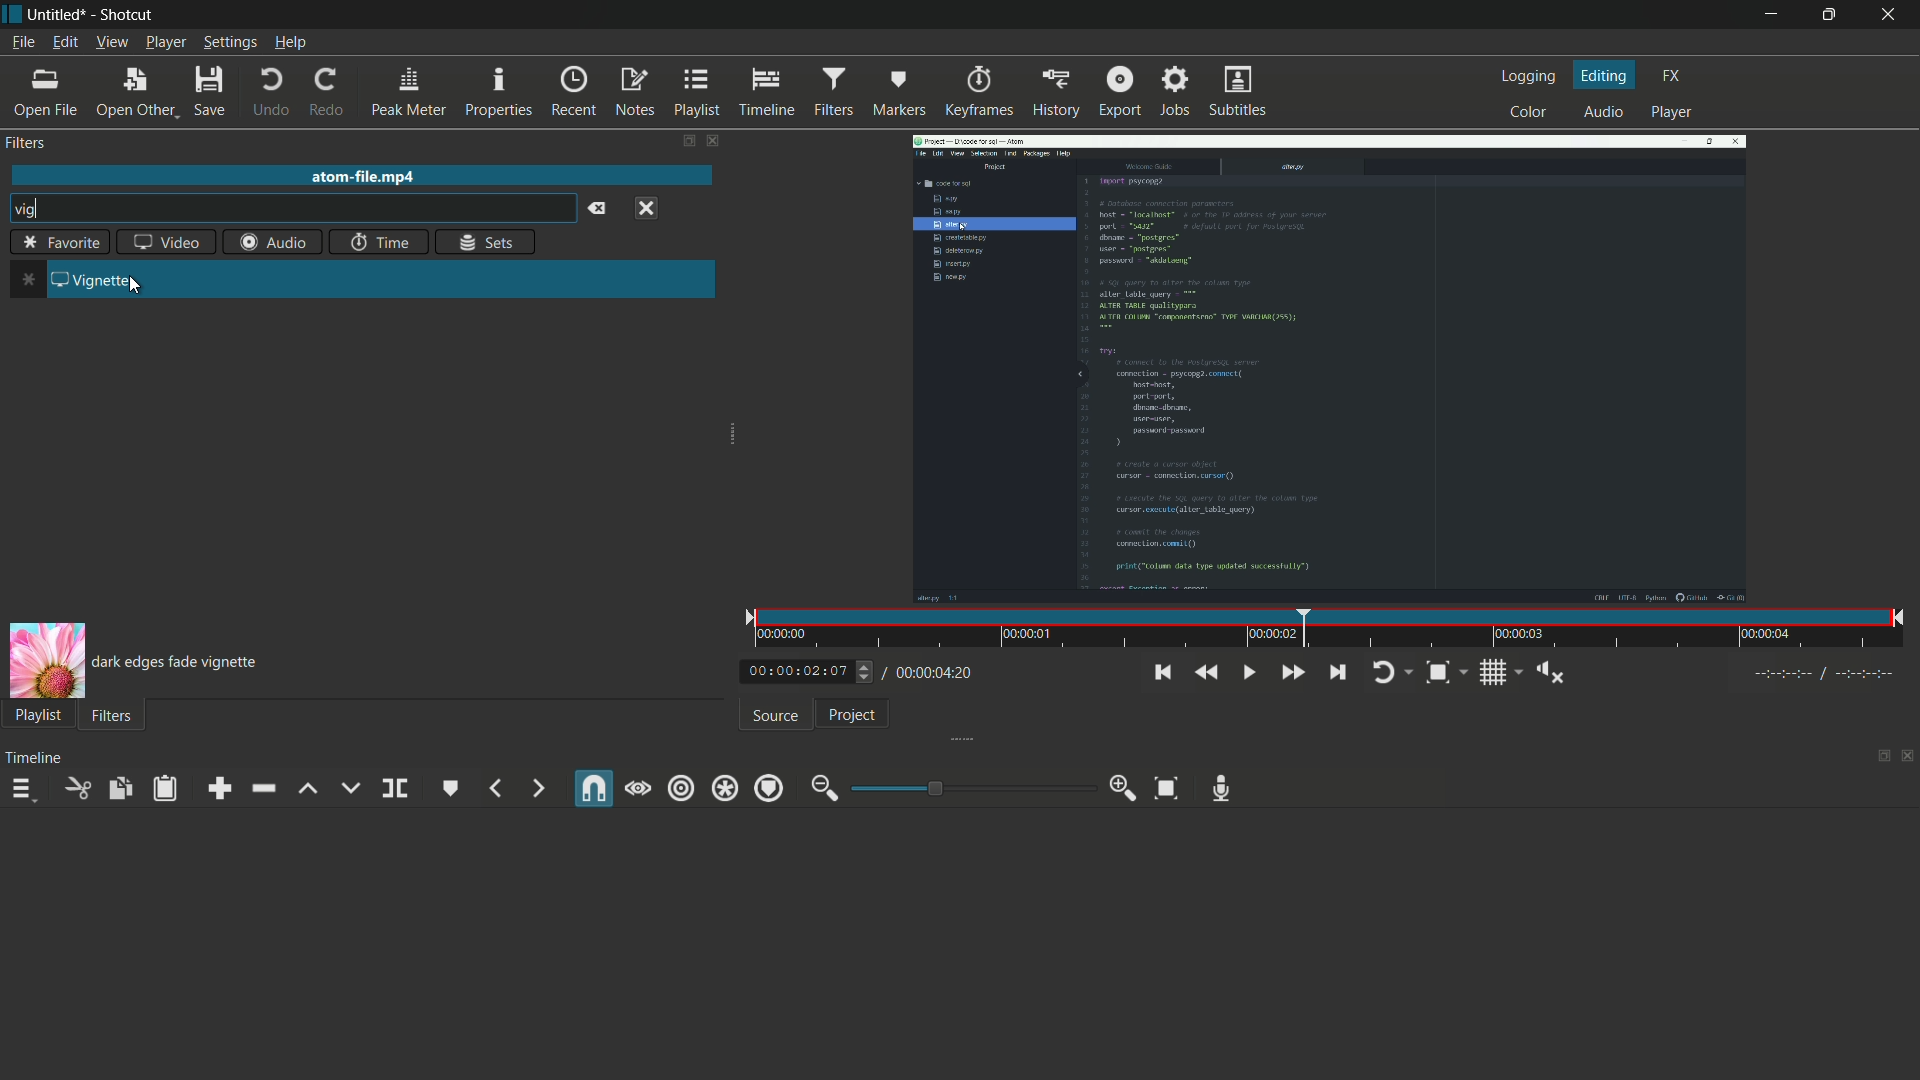 The height and width of the screenshot is (1080, 1920). I want to click on player menu, so click(166, 42).